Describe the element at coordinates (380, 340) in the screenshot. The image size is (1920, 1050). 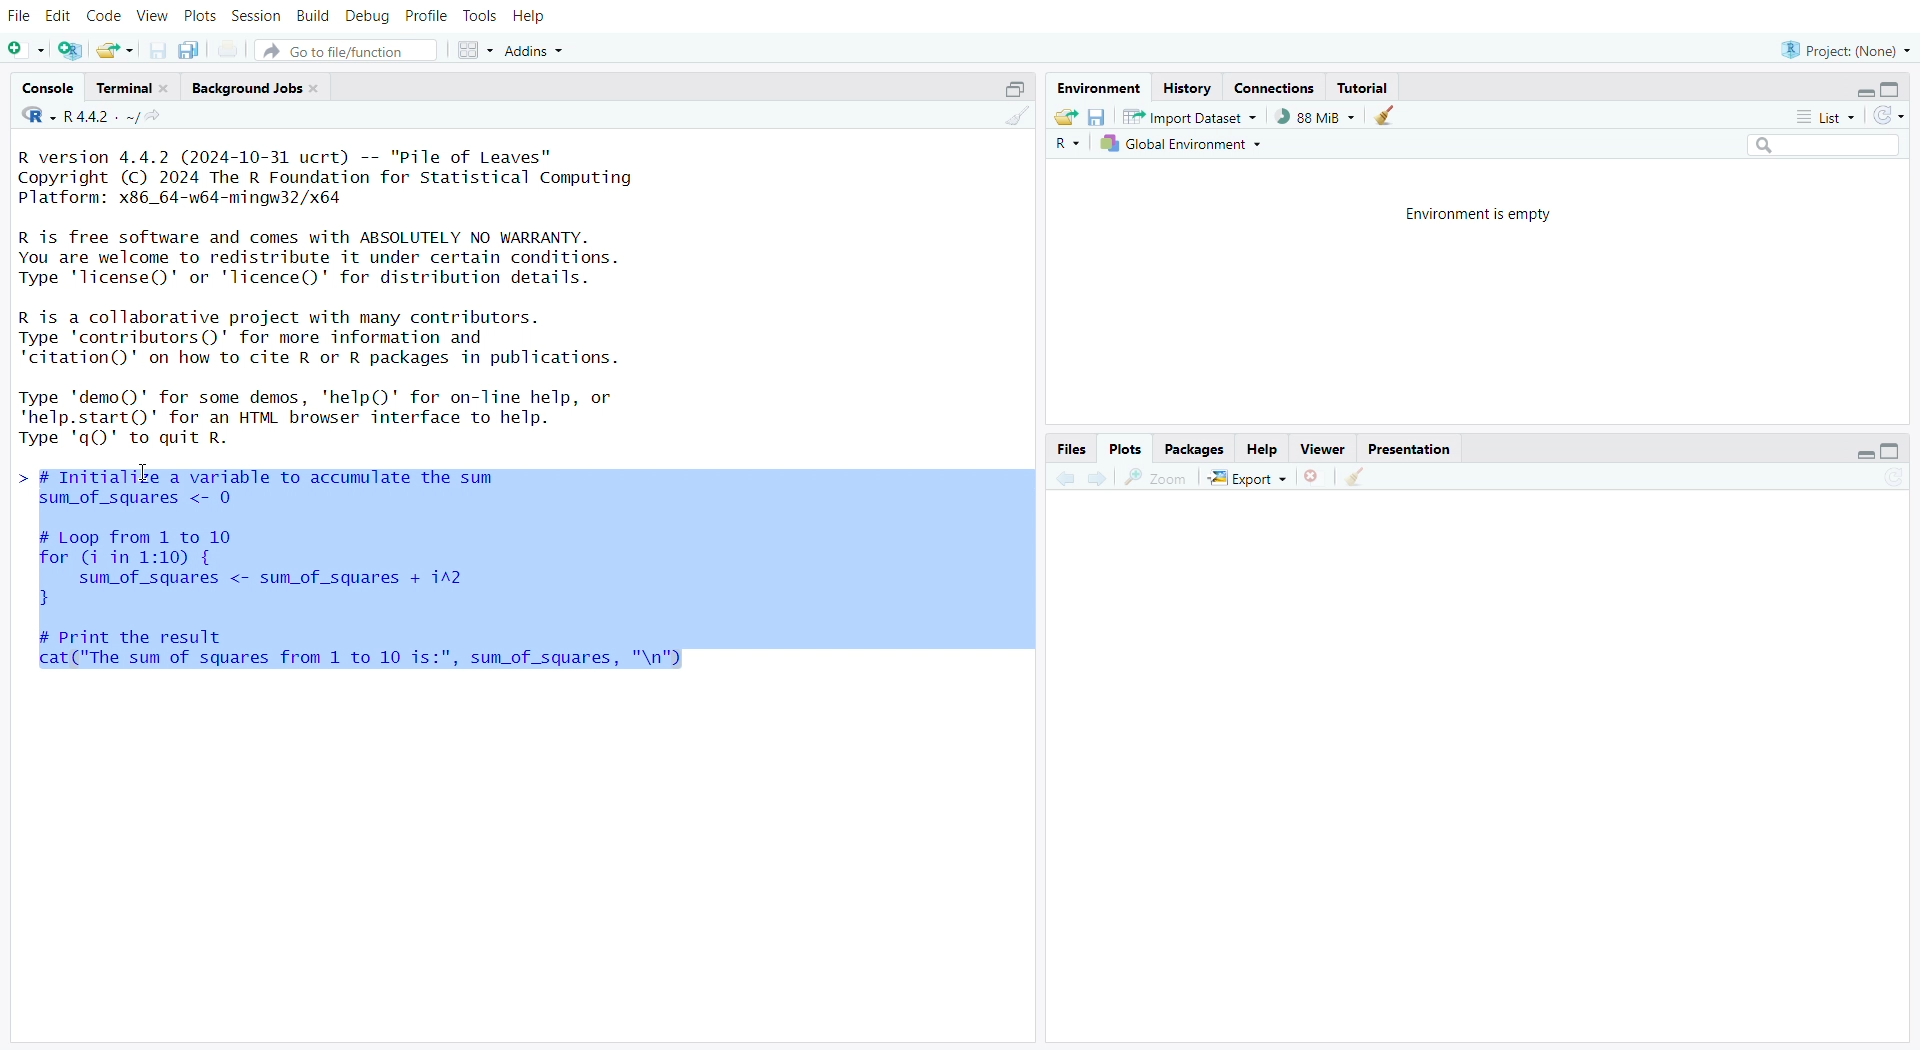
I see `R is a collaborative project with many contributors.
Type 'contributors()' for more information and
"citation()' on how to cite R or R packages in publications.` at that location.